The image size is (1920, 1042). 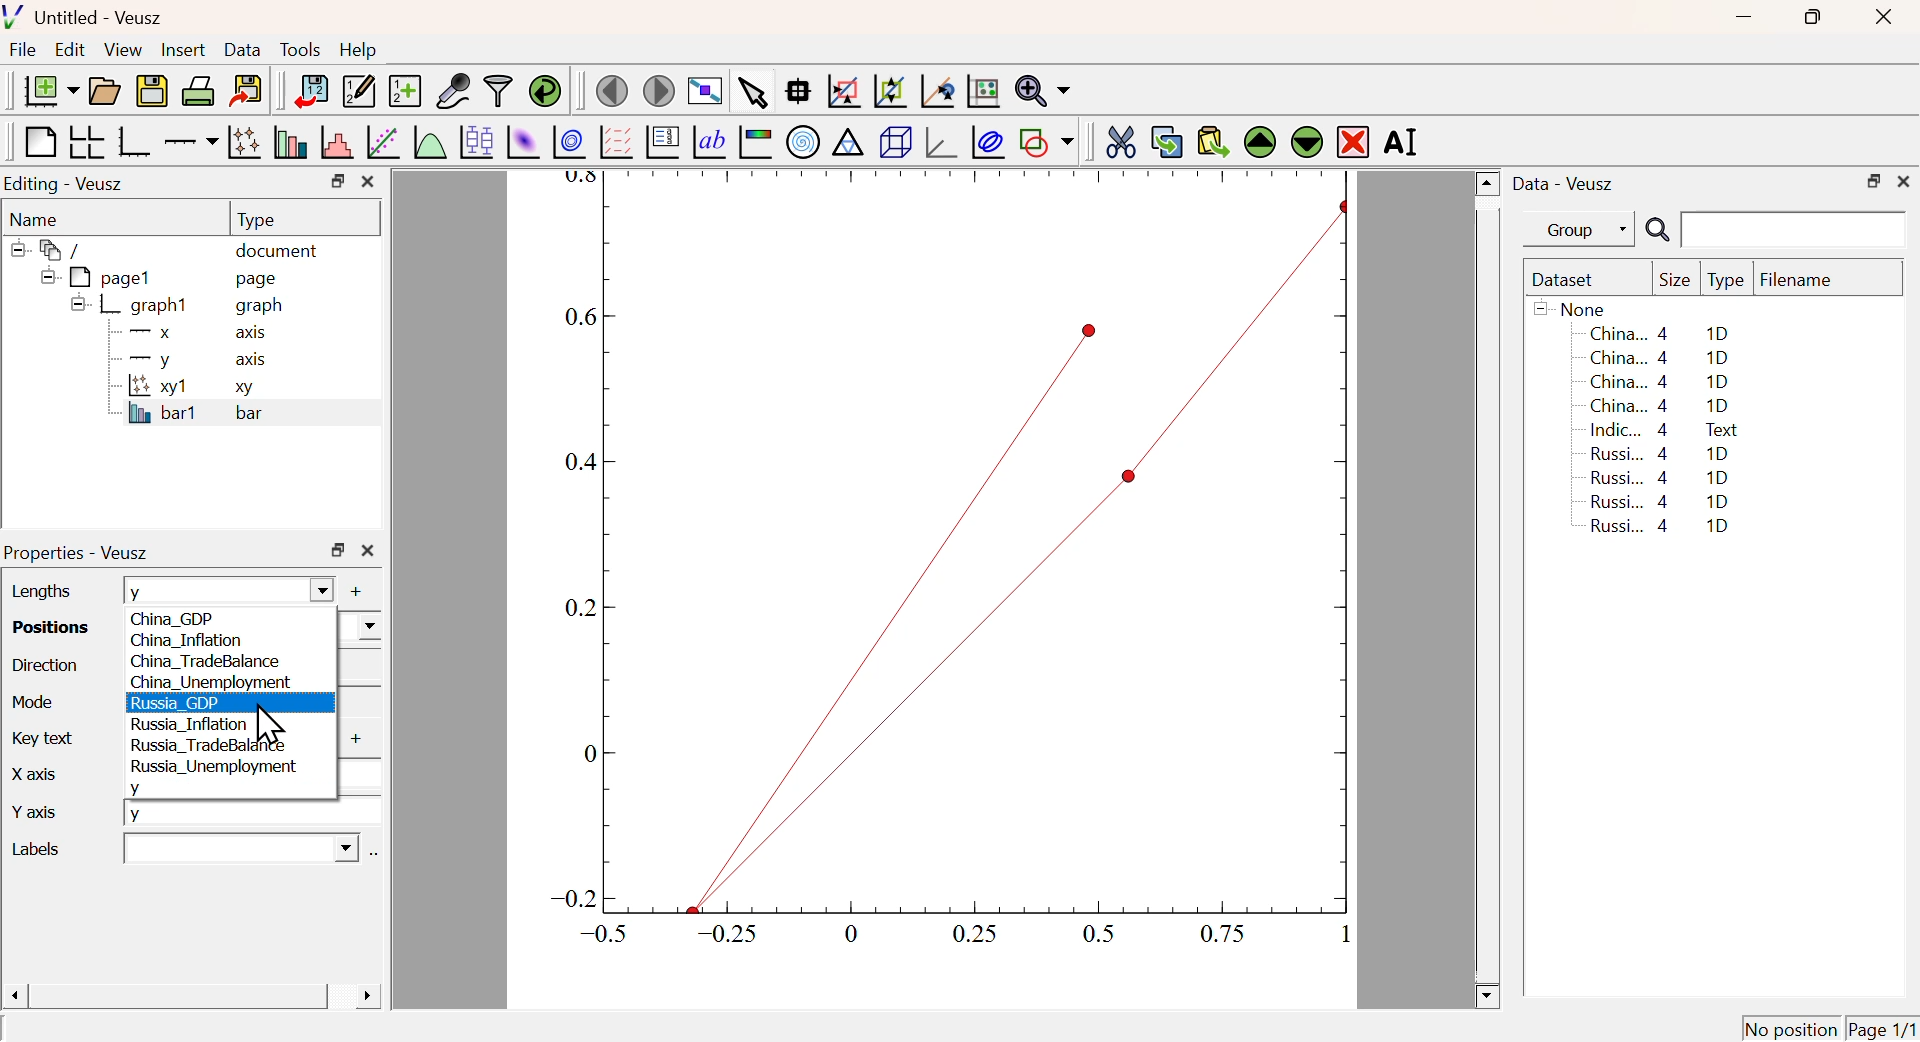 What do you see at coordinates (346, 591) in the screenshot?
I see `Add` at bounding box center [346, 591].